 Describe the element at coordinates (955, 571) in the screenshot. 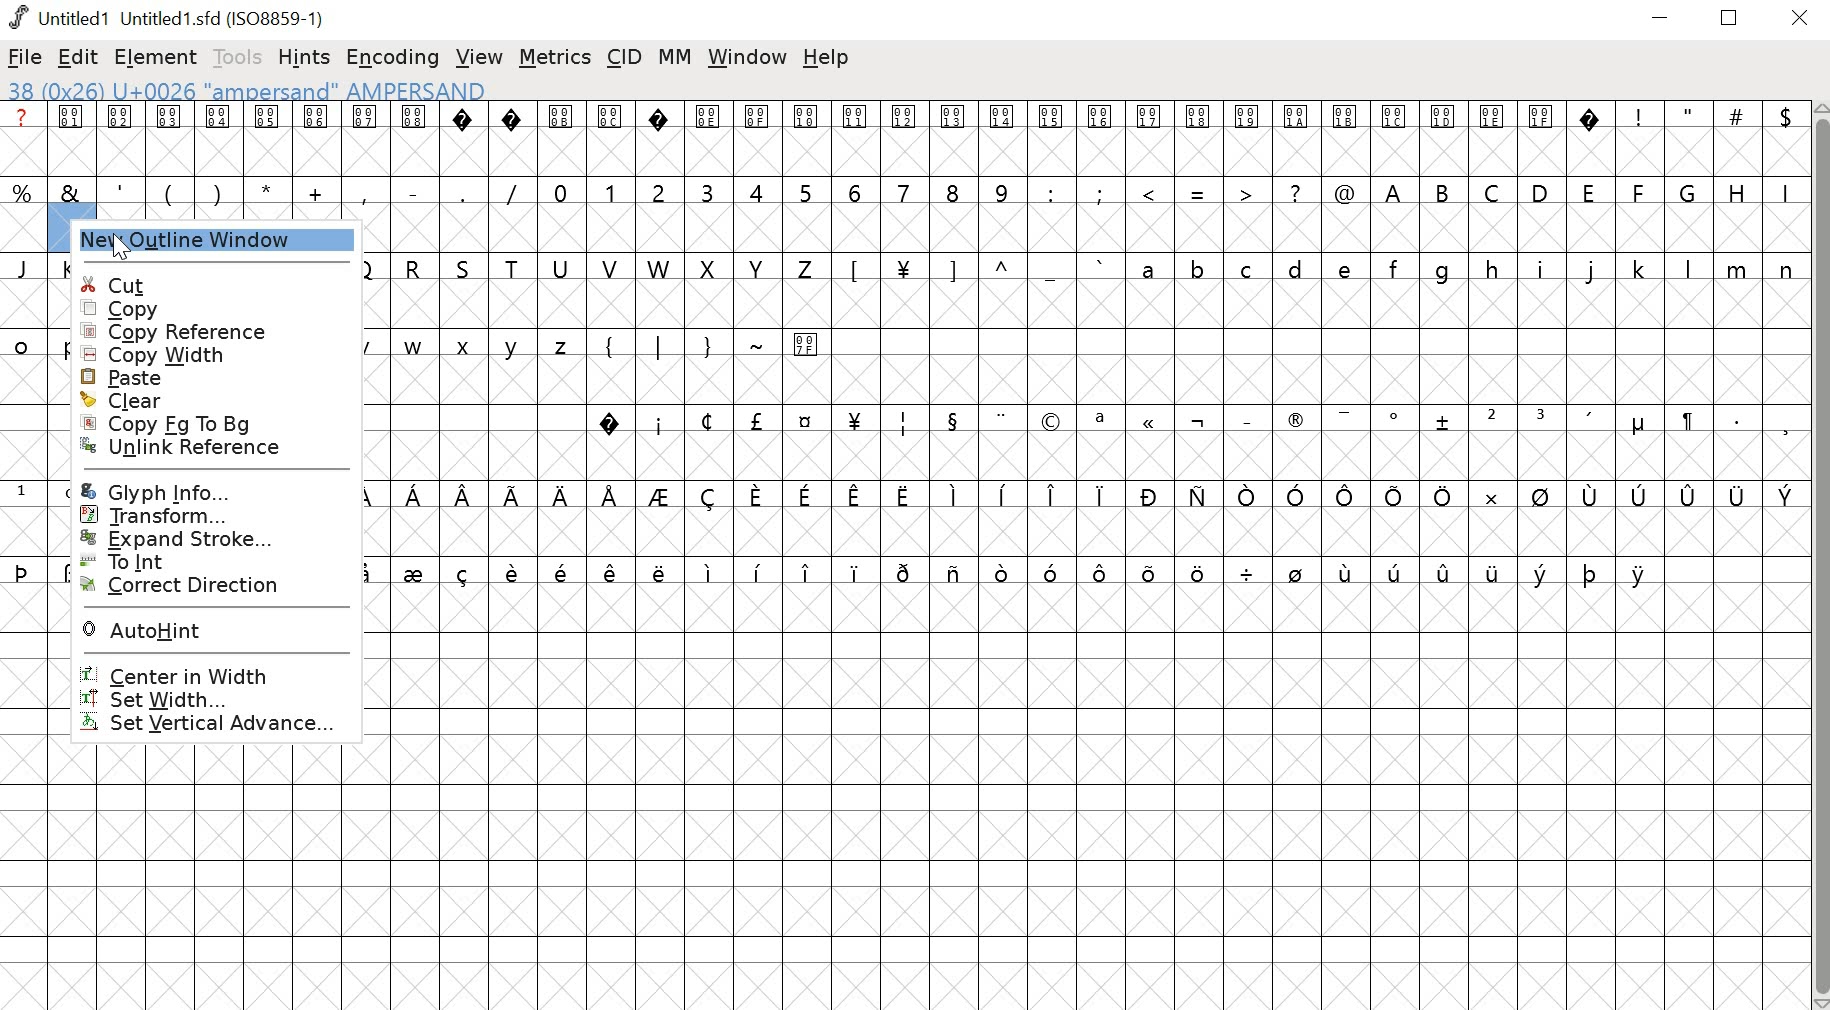

I see `symbol` at that location.